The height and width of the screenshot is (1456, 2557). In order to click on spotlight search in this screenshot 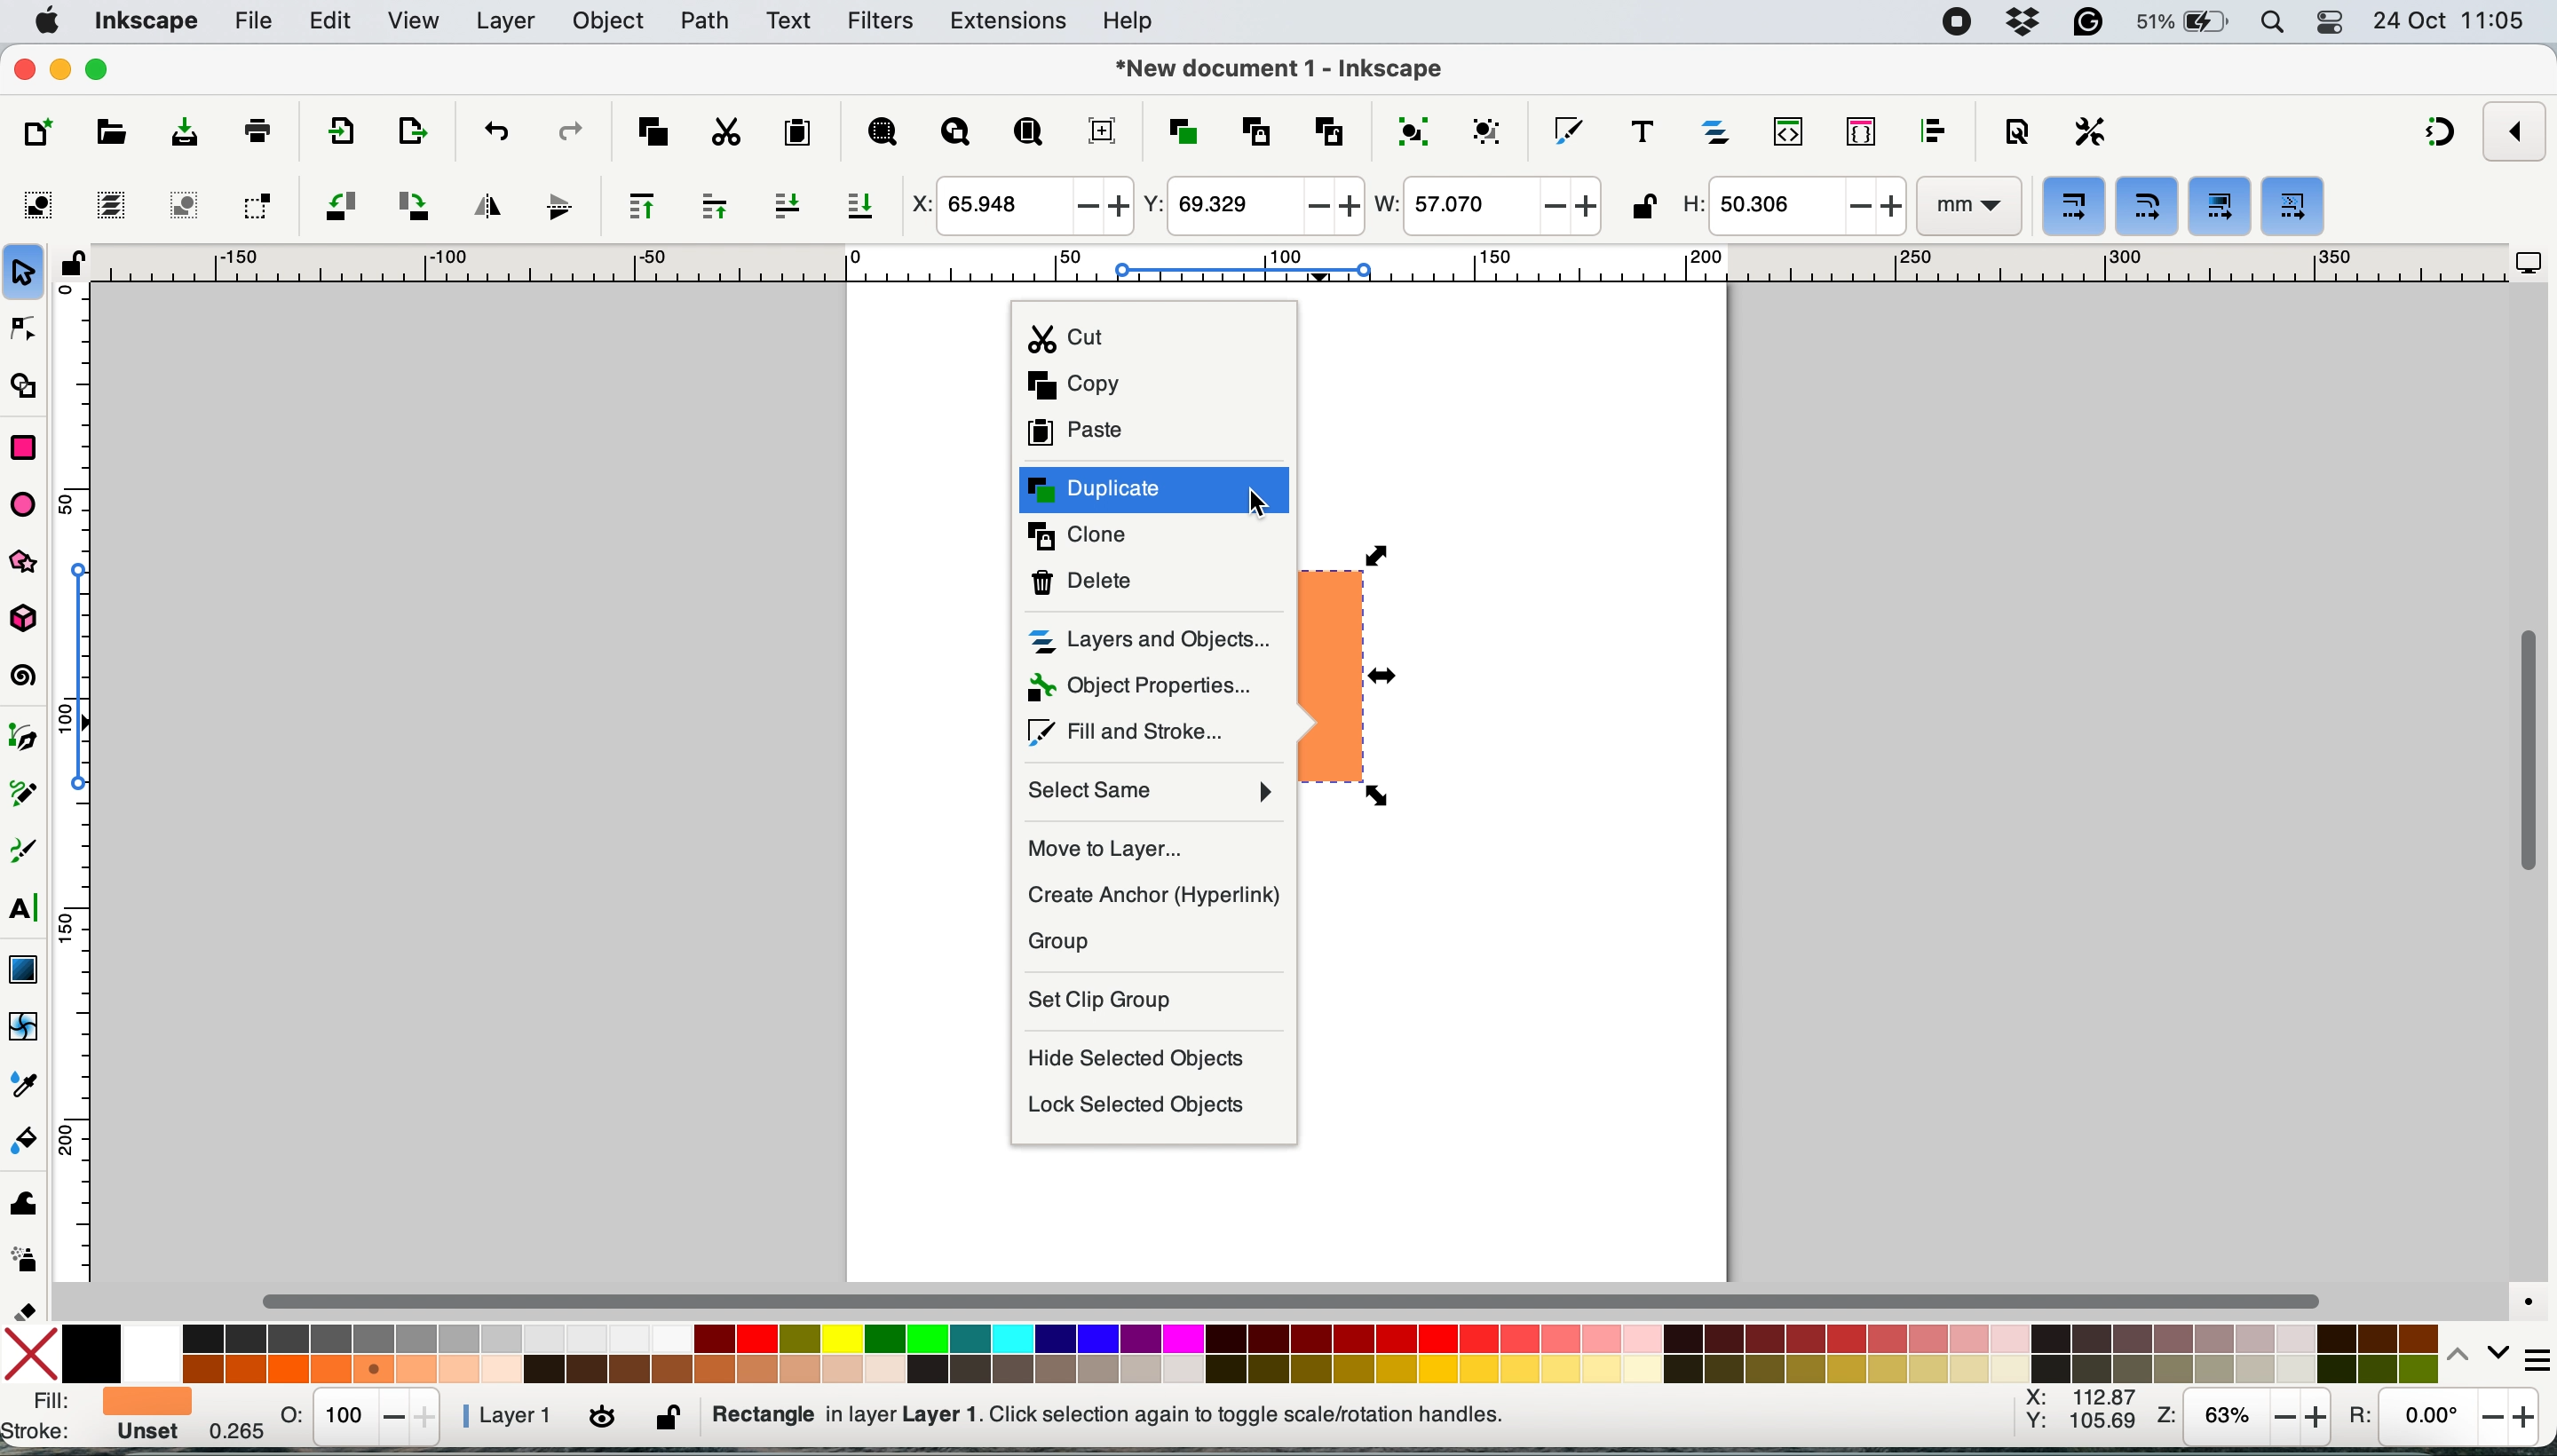, I will do `click(2275, 25)`.